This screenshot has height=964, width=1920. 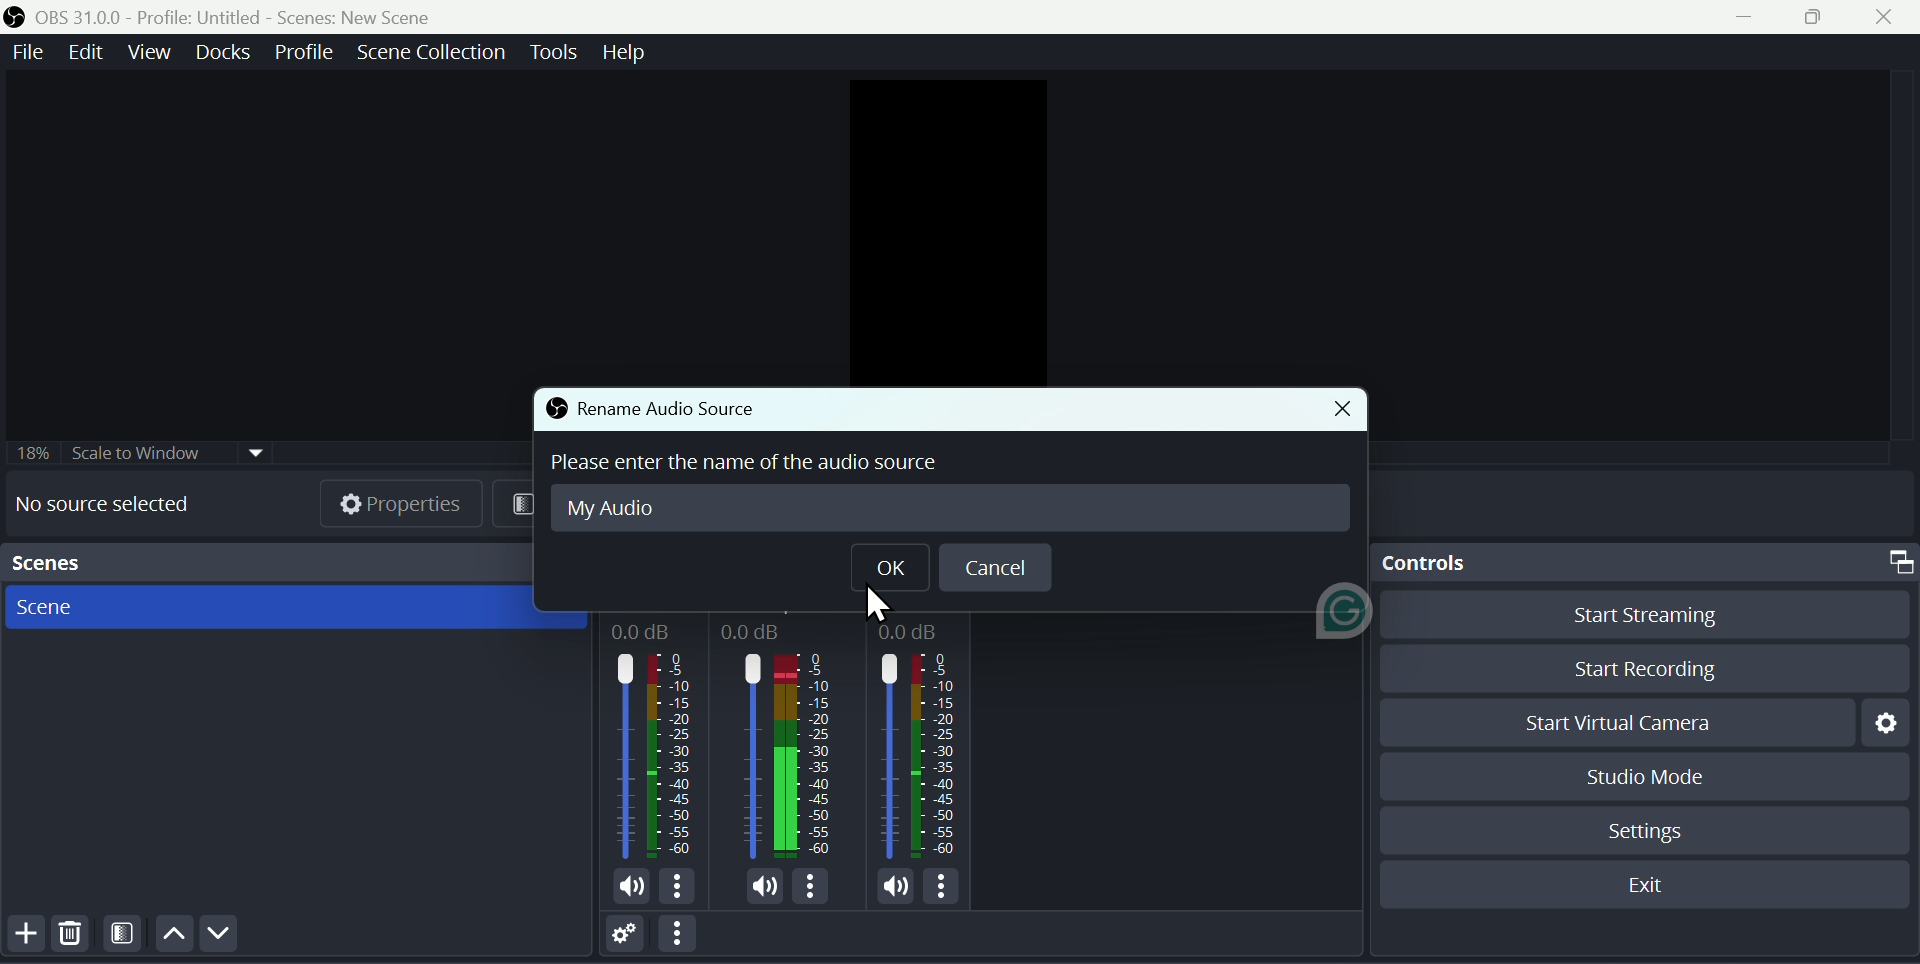 I want to click on Profile, so click(x=306, y=53).